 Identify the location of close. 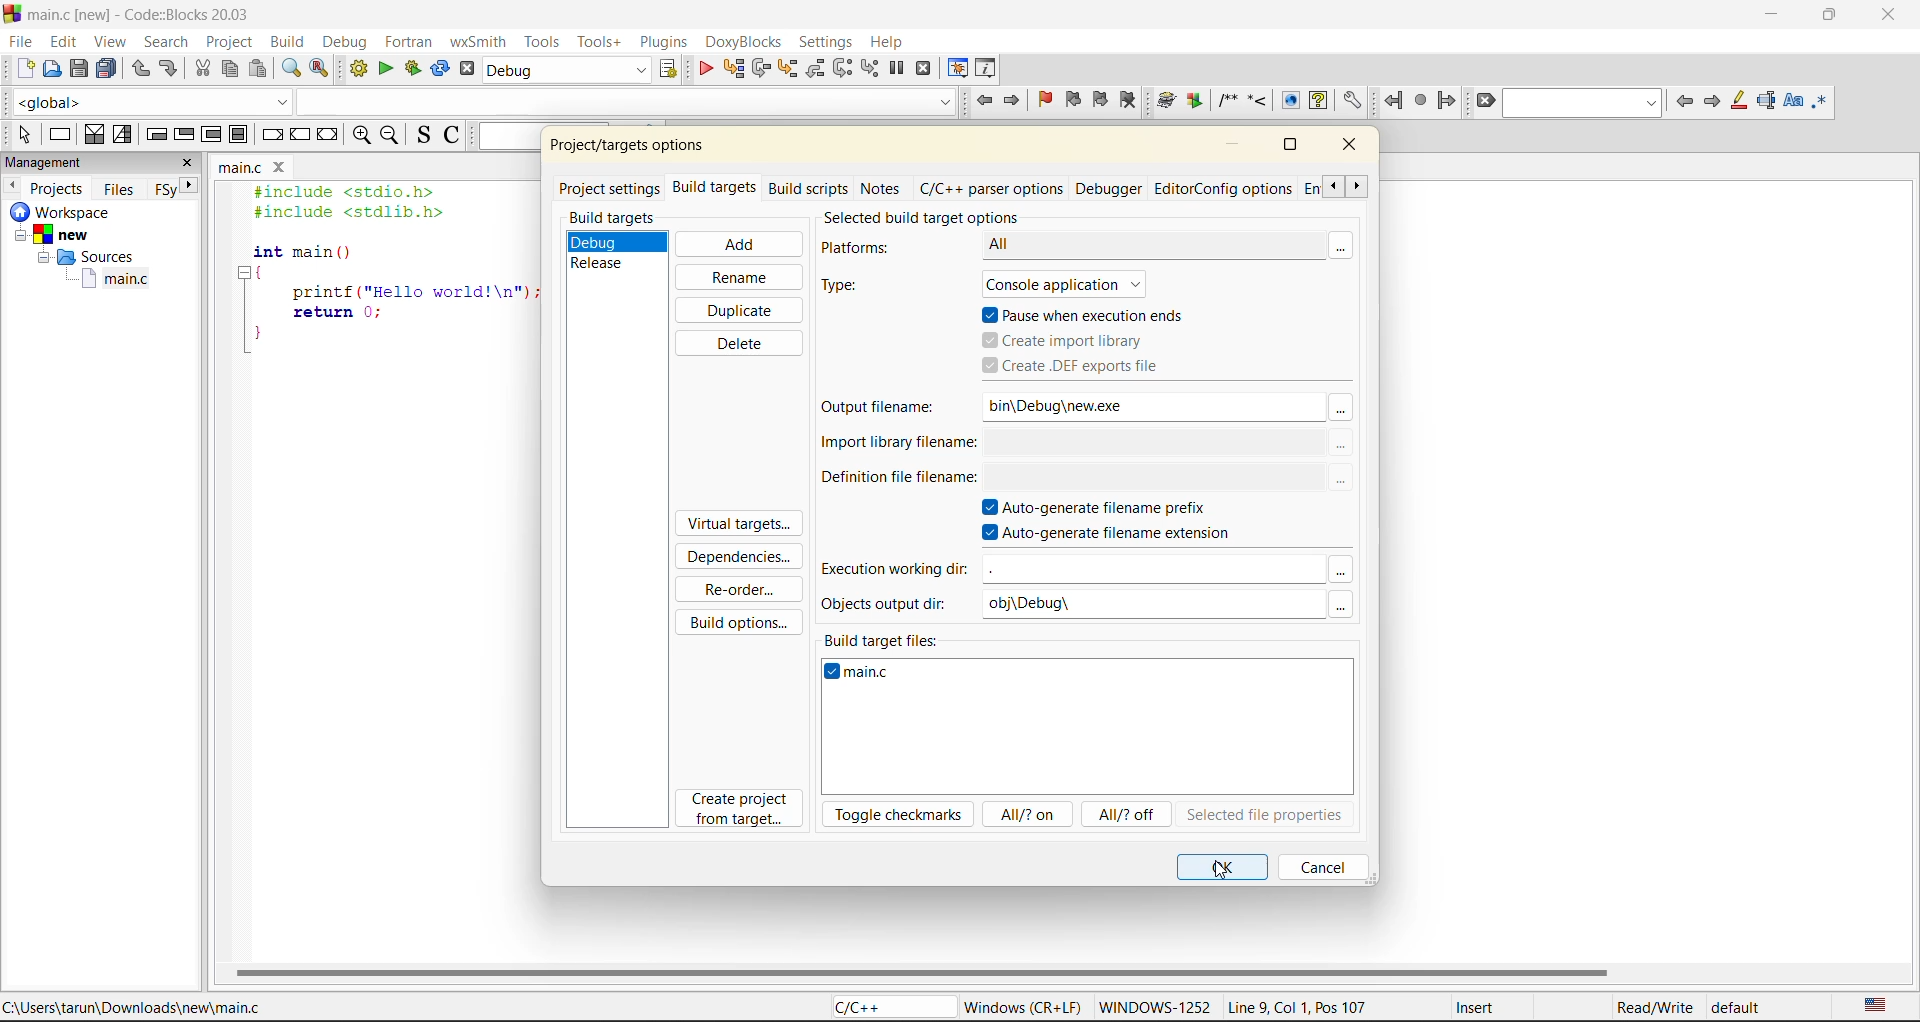
(190, 162).